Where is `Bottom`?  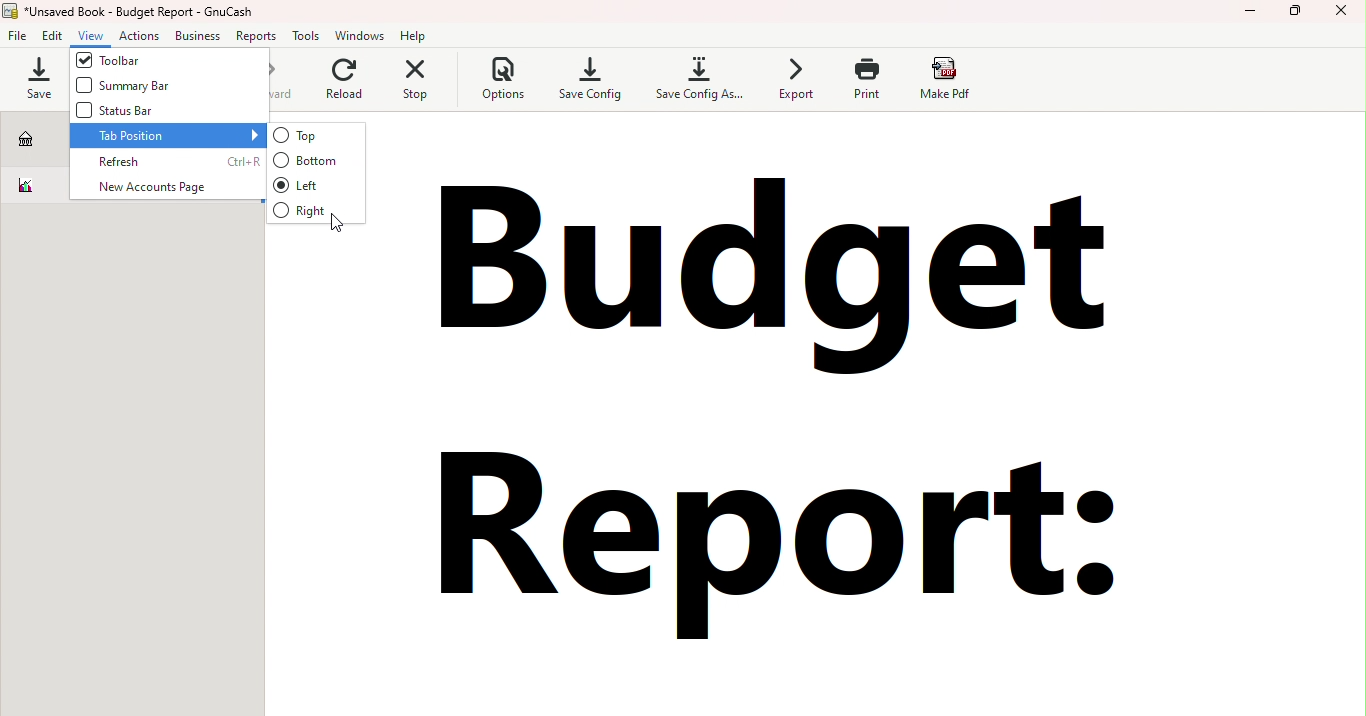 Bottom is located at coordinates (308, 160).